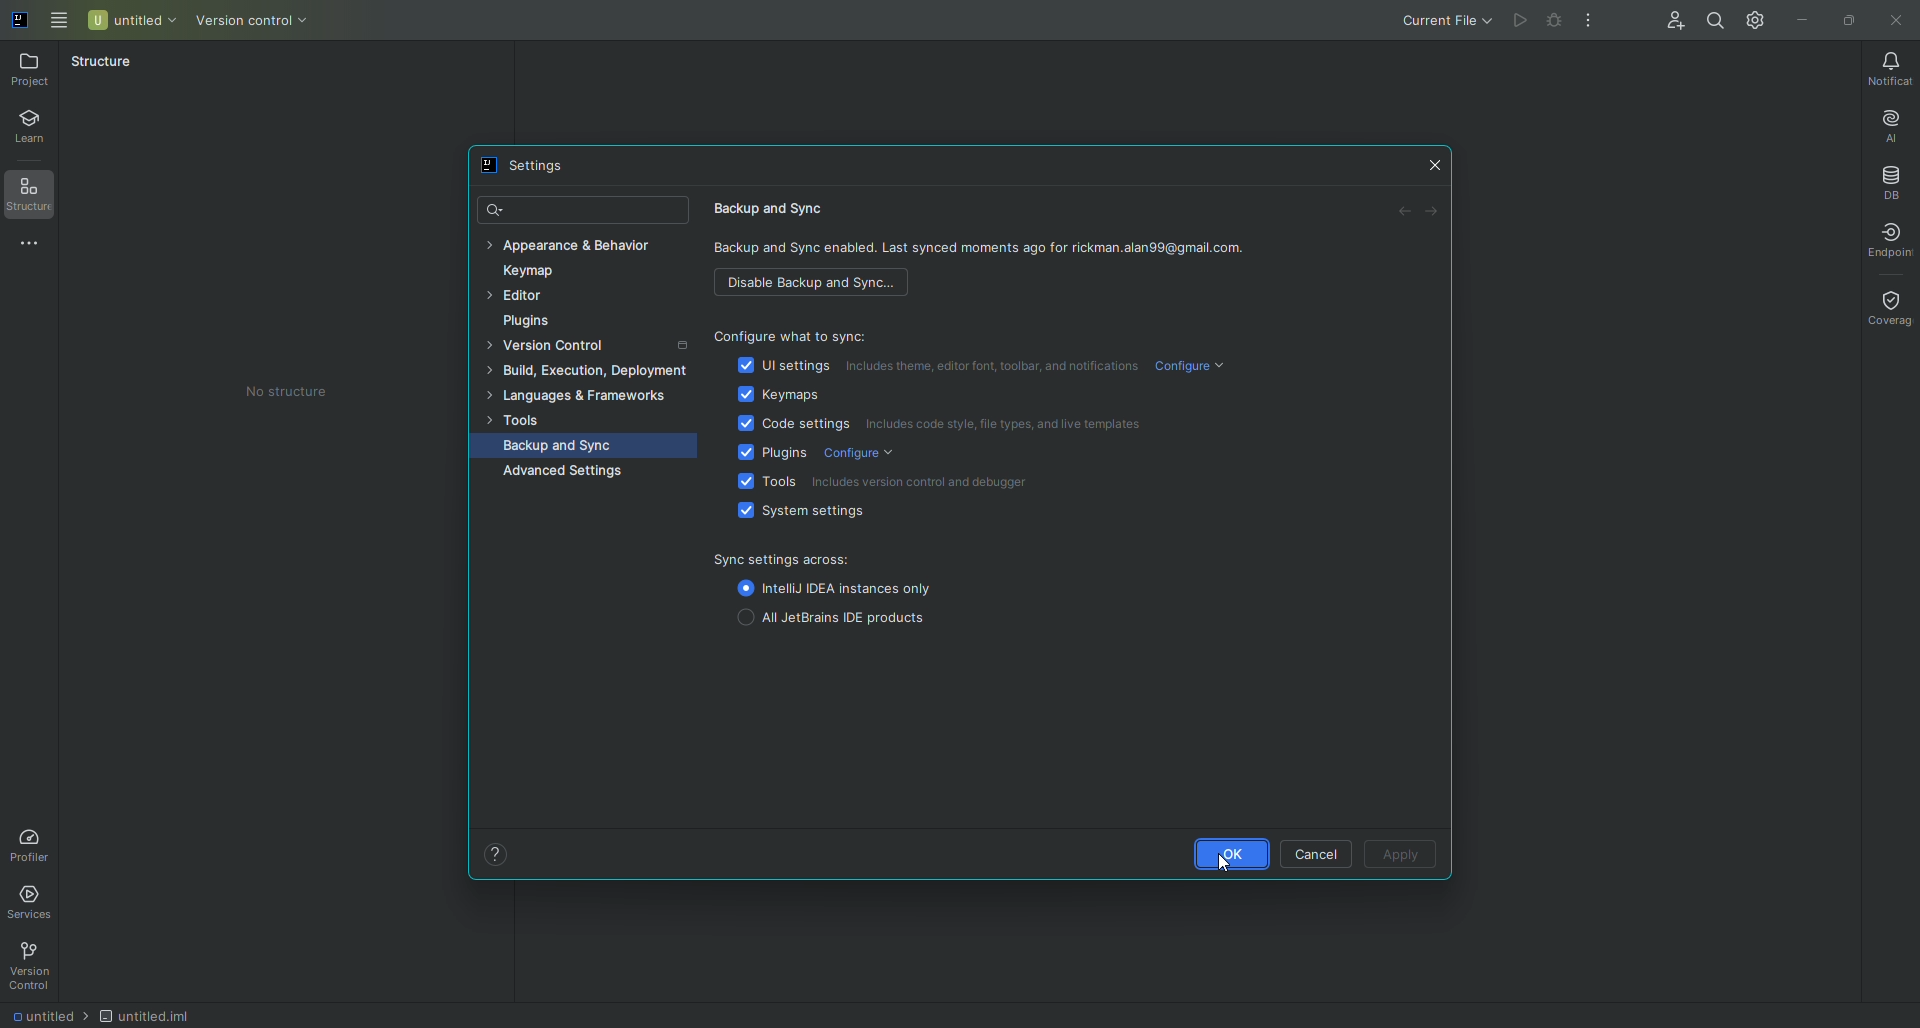 Image resolution: width=1920 pixels, height=1028 pixels. What do you see at coordinates (1846, 18) in the screenshot?
I see `Restore` at bounding box center [1846, 18].